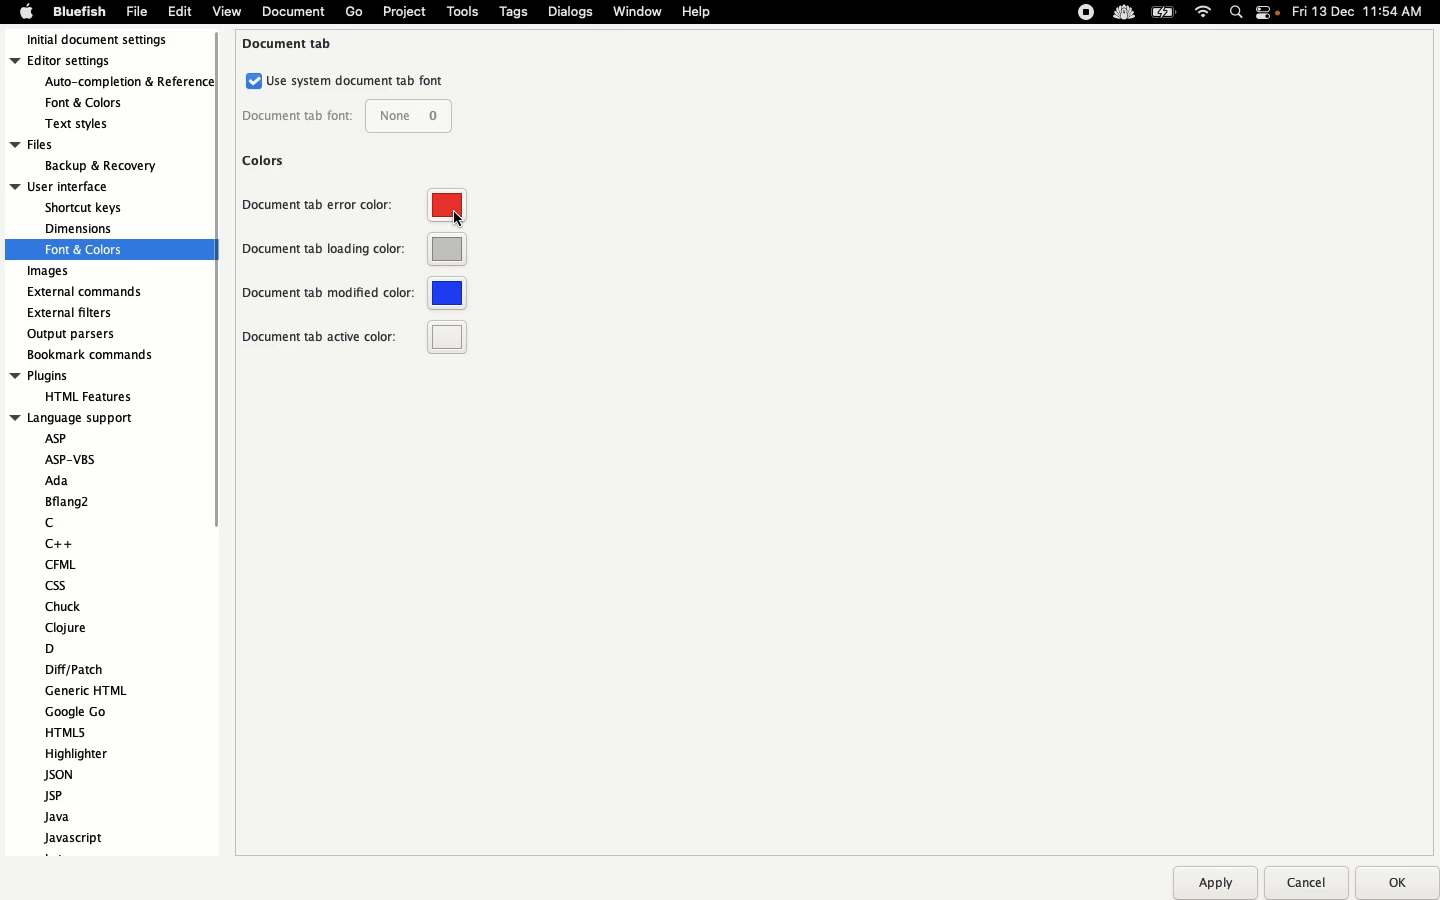  I want to click on Use system document tab font, so click(346, 81).